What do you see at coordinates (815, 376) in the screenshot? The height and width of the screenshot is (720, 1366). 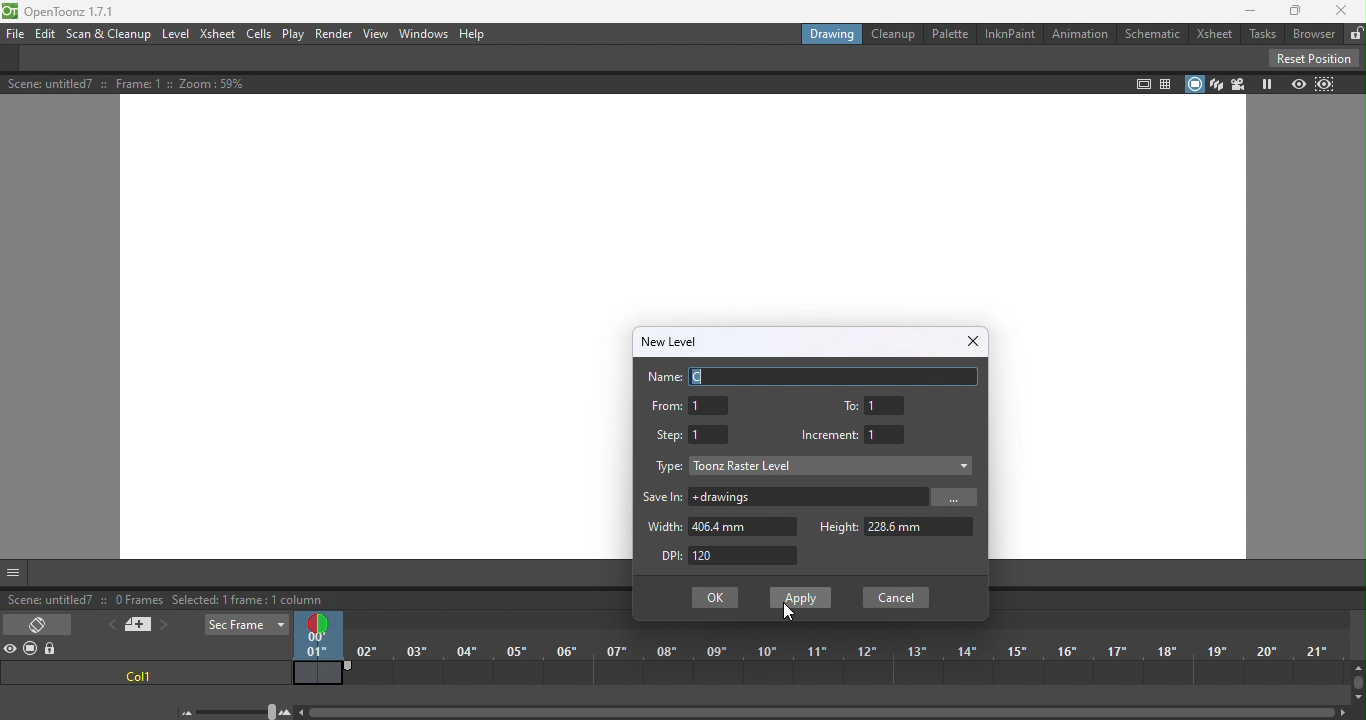 I see `Name` at bounding box center [815, 376].